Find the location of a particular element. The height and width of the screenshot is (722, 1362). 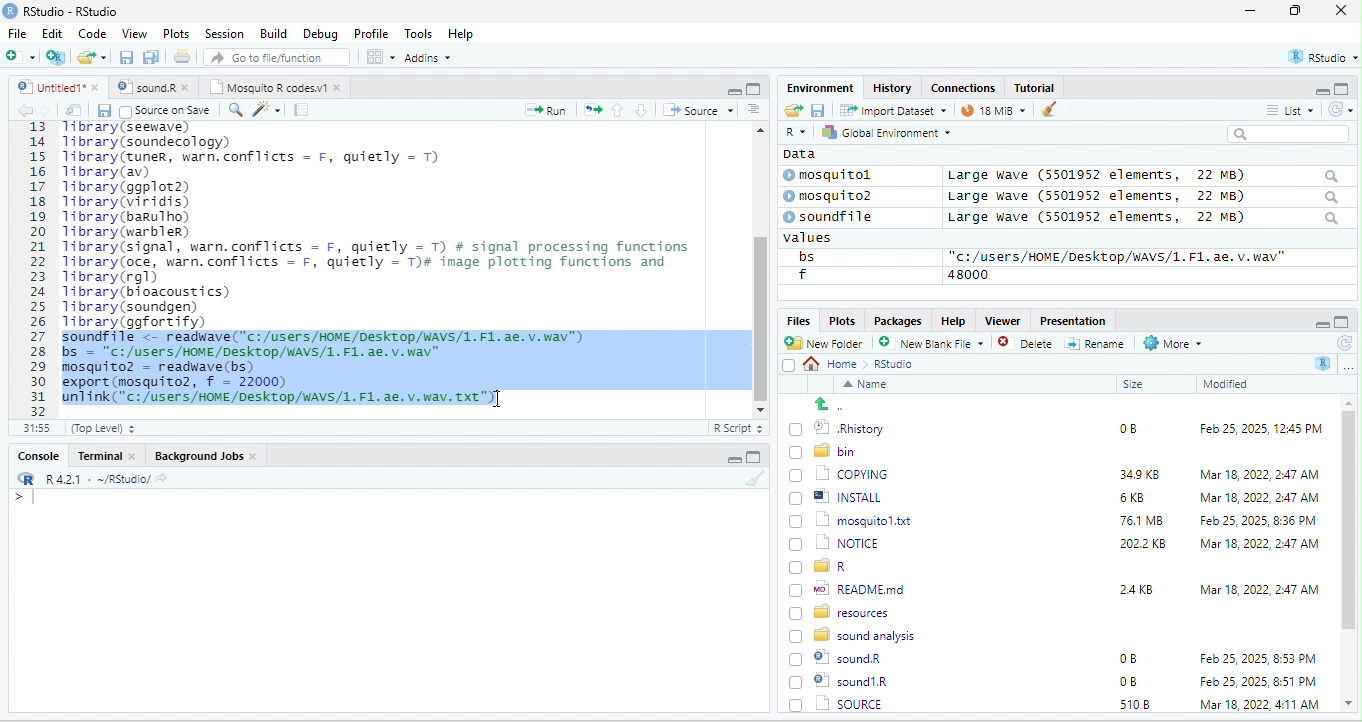

open is located at coordinates (74, 110).